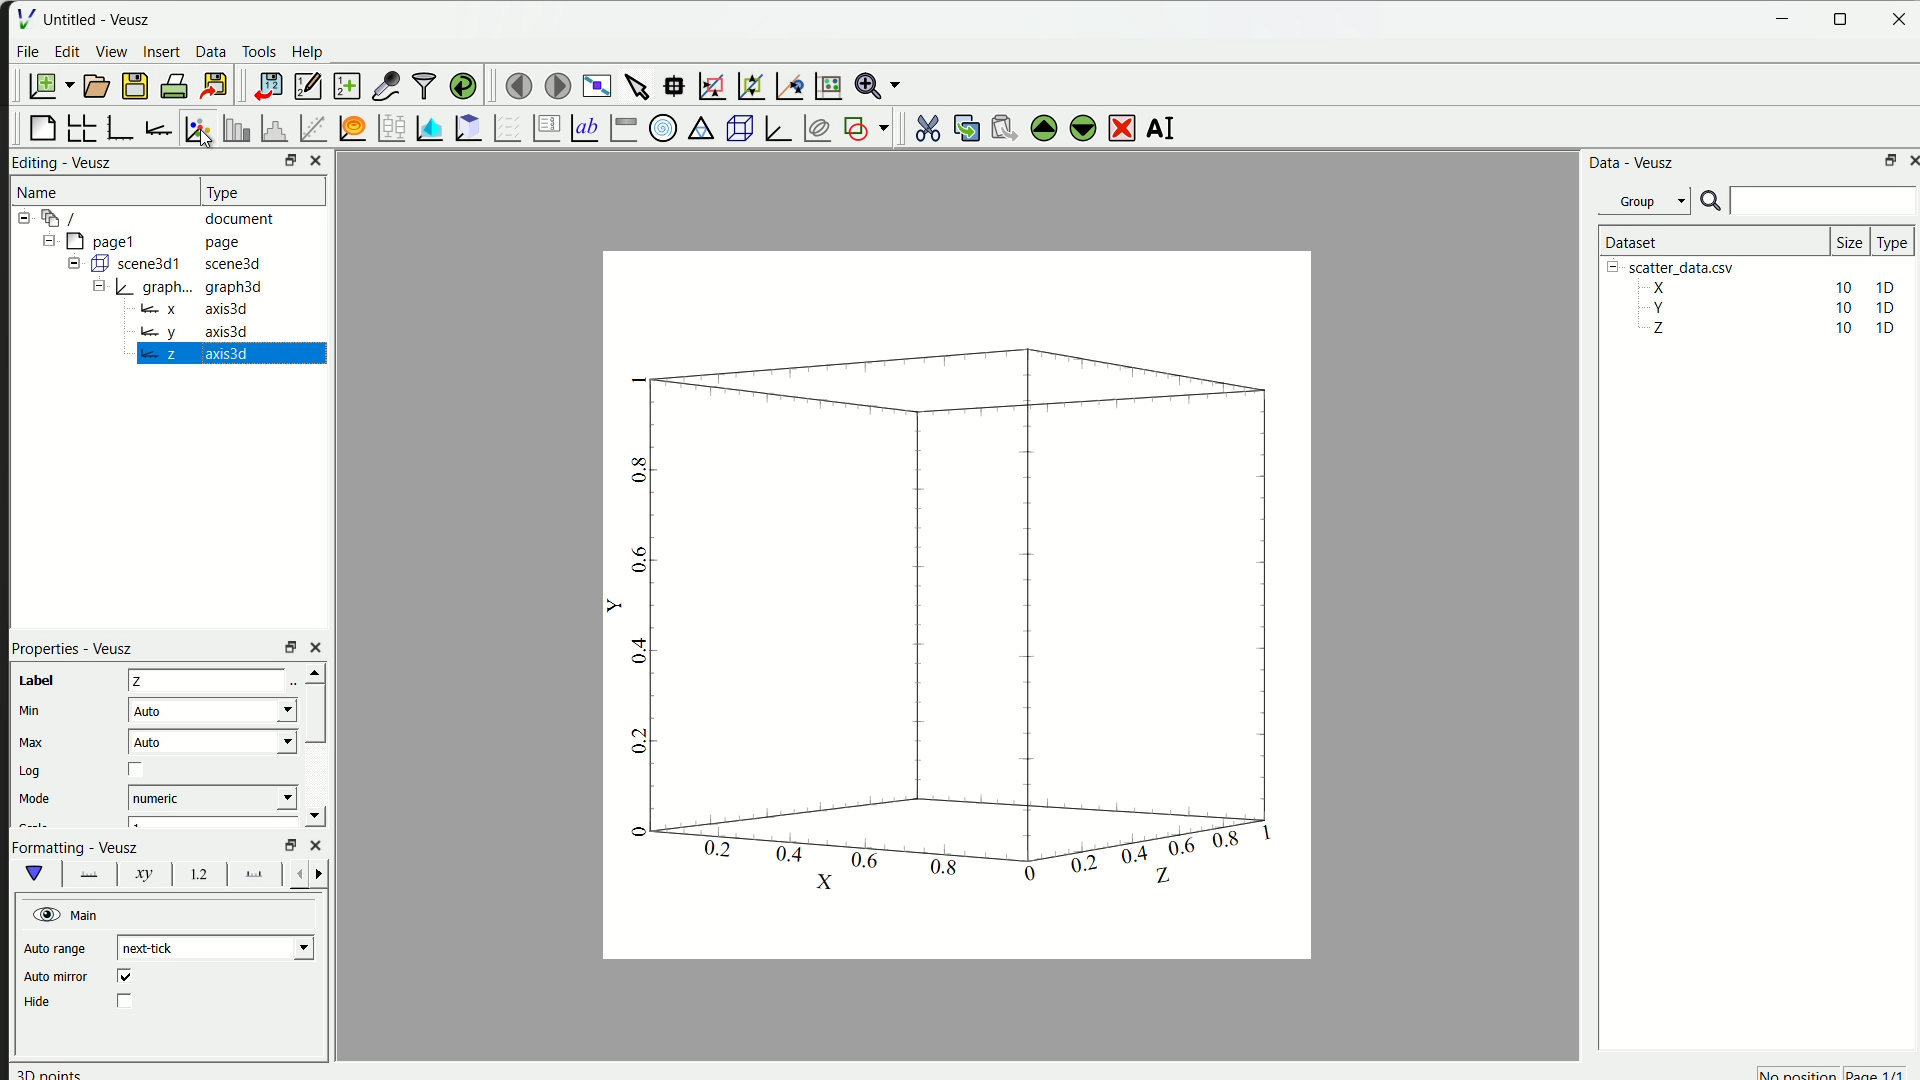  I want to click on paste the widget from the clipboard, so click(997, 128).